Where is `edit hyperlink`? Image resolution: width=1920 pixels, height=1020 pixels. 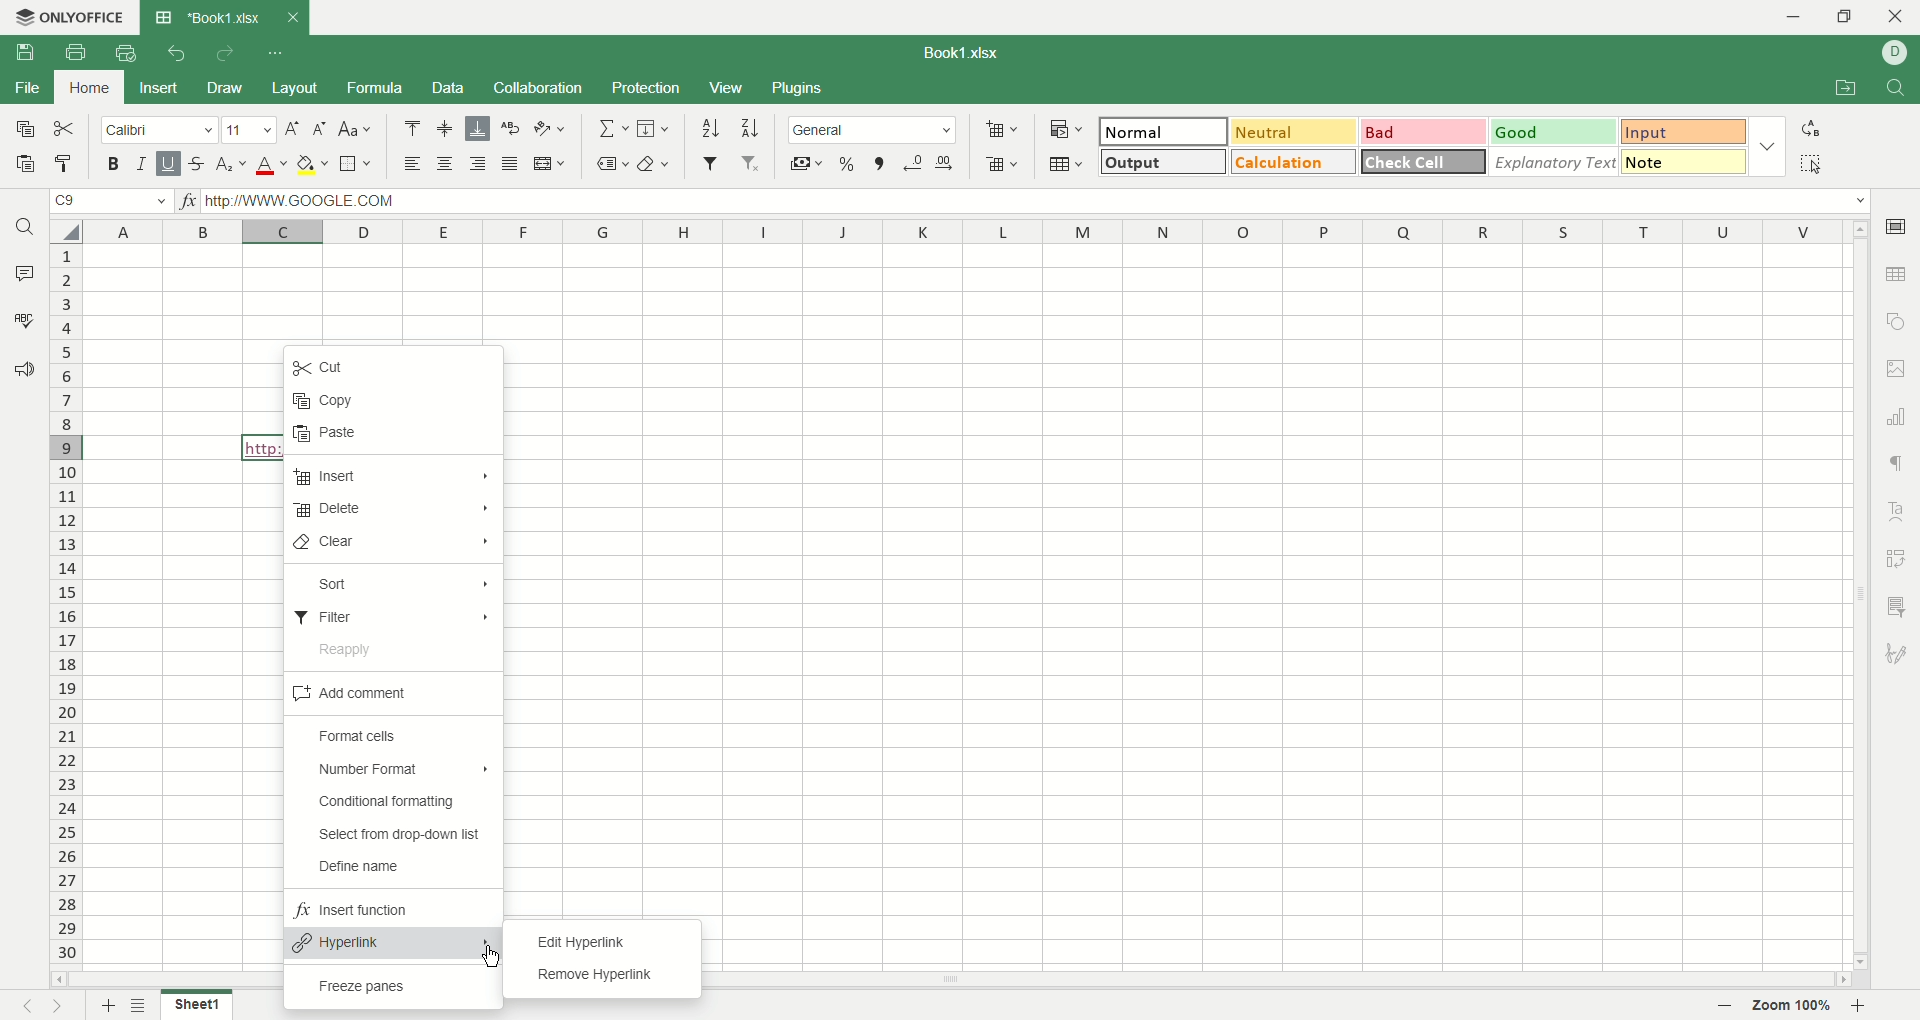 edit hyperlink is located at coordinates (589, 936).